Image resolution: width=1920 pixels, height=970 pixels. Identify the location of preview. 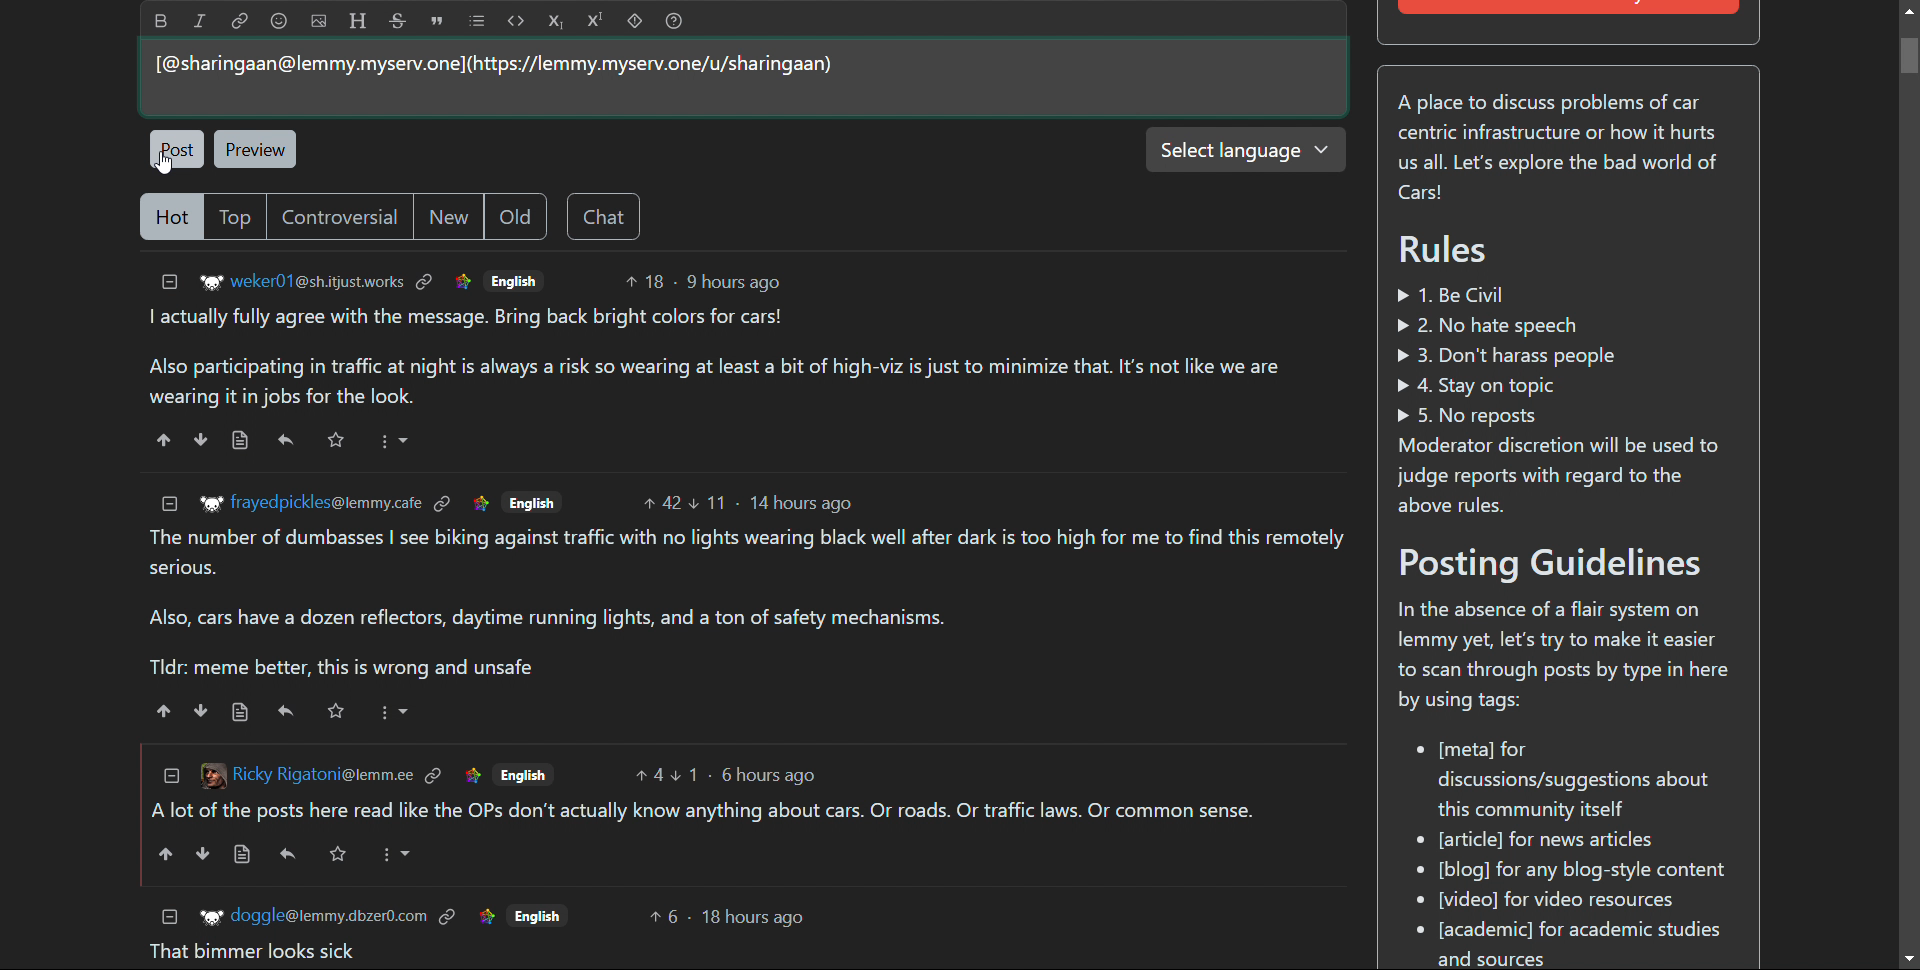
(257, 148).